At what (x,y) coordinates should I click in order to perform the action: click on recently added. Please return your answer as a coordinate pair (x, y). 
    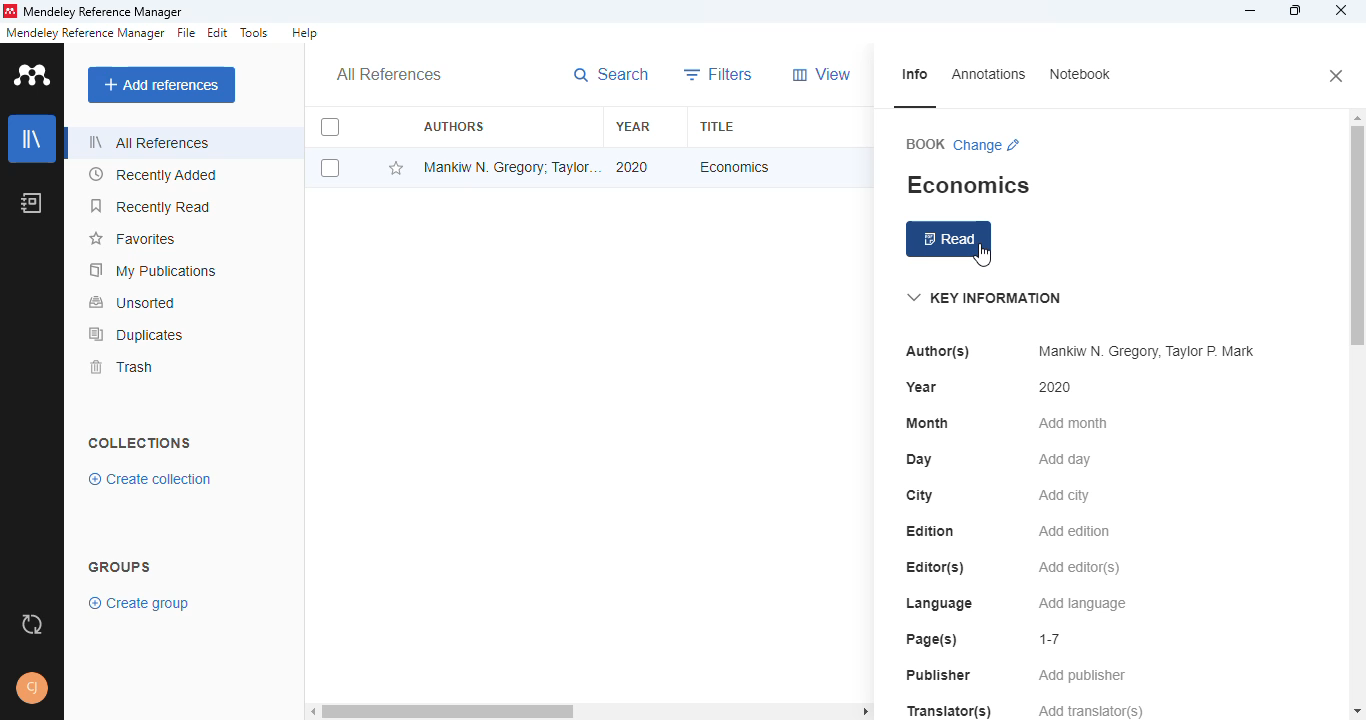
    Looking at the image, I should click on (152, 174).